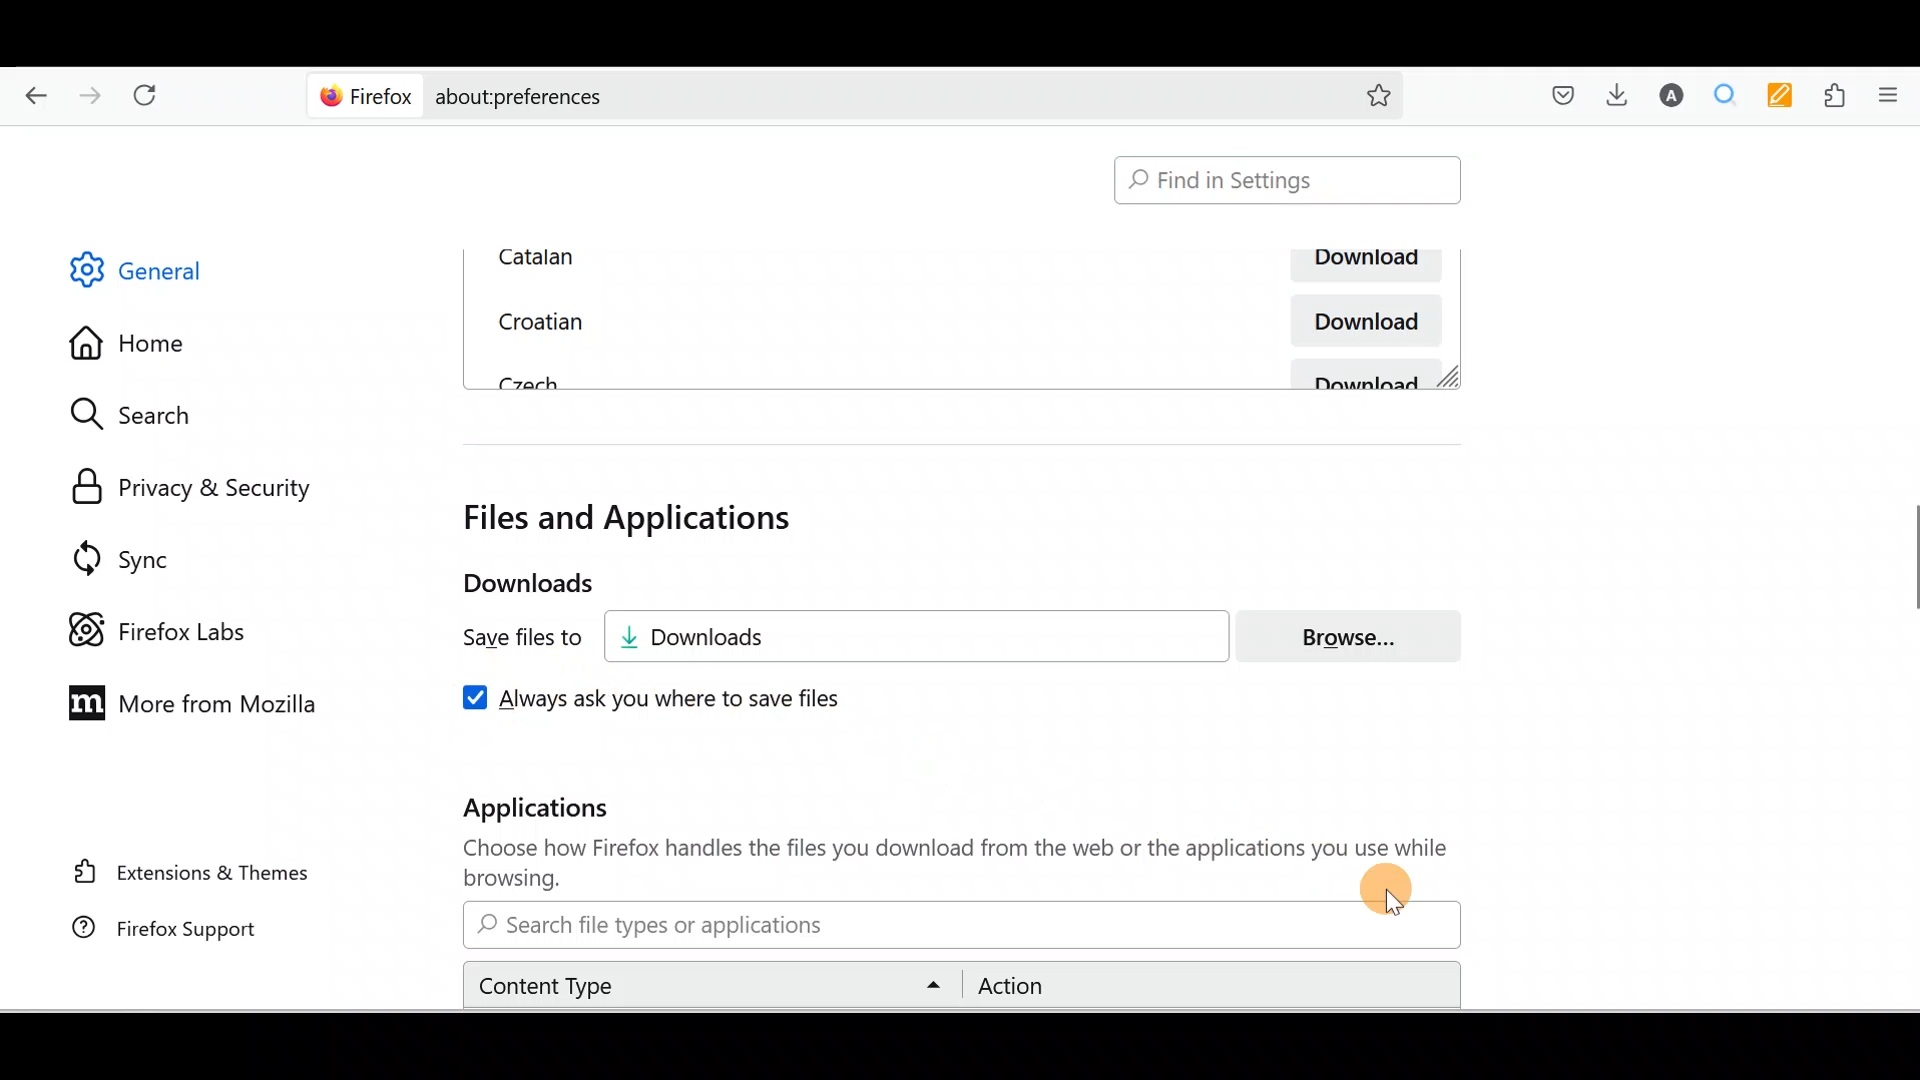  I want to click on Extension & themes, so click(177, 877).